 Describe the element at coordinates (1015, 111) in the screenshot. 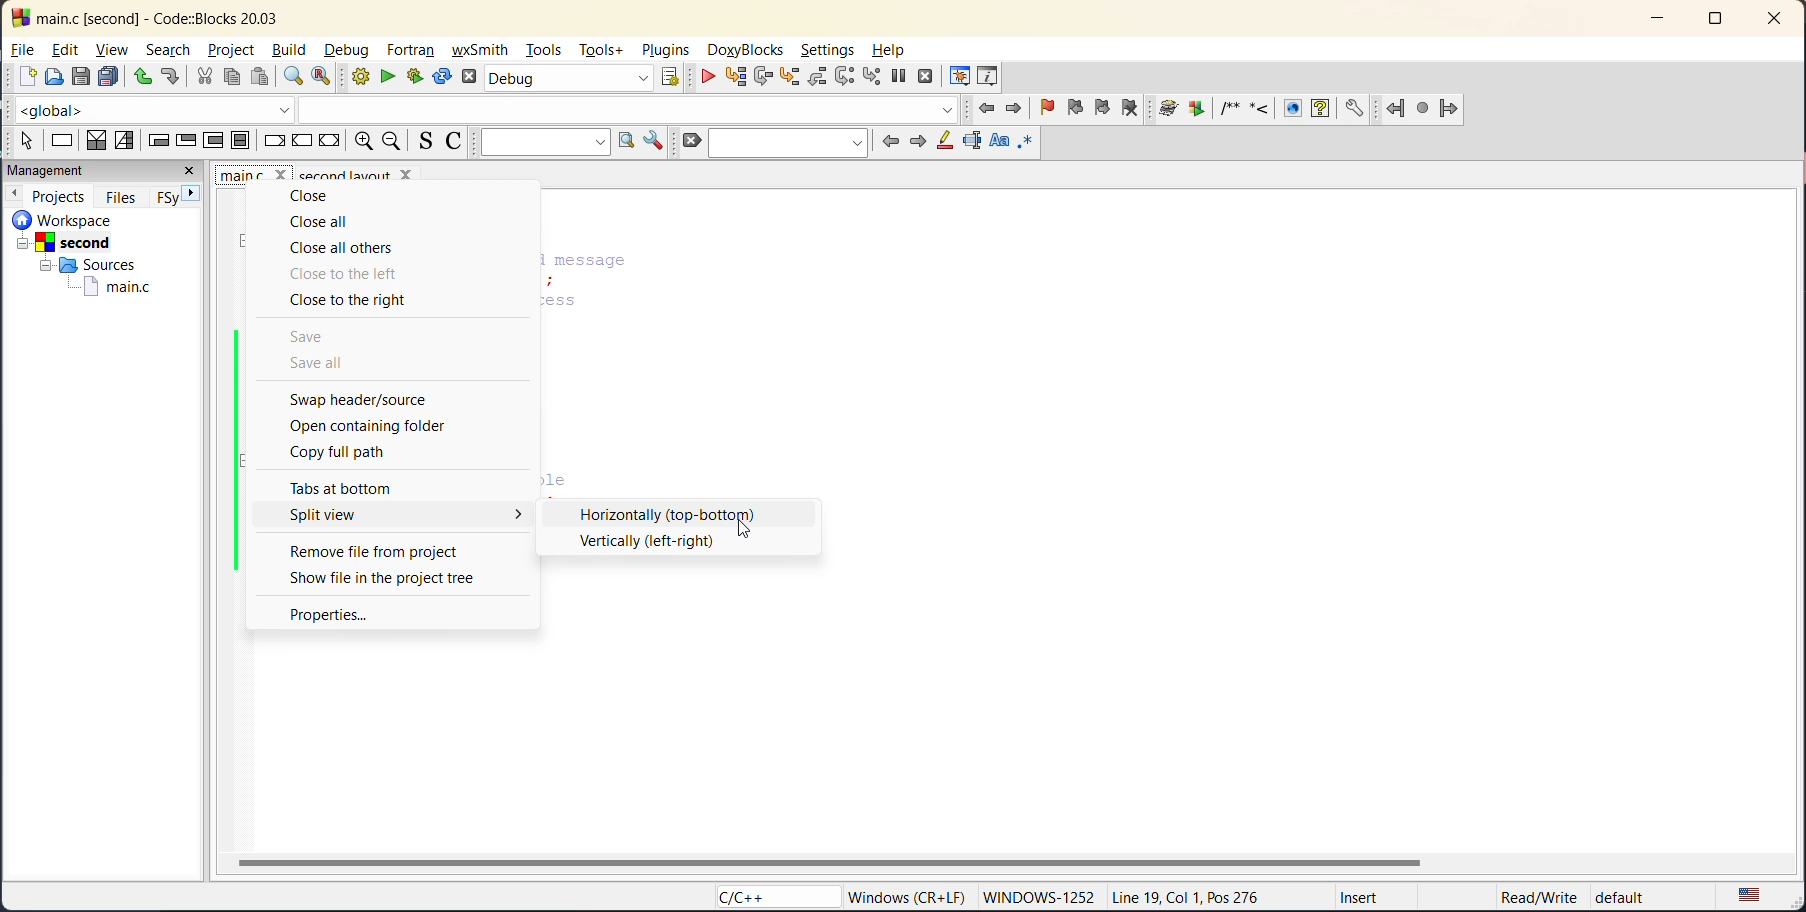

I see `jump forward` at that location.